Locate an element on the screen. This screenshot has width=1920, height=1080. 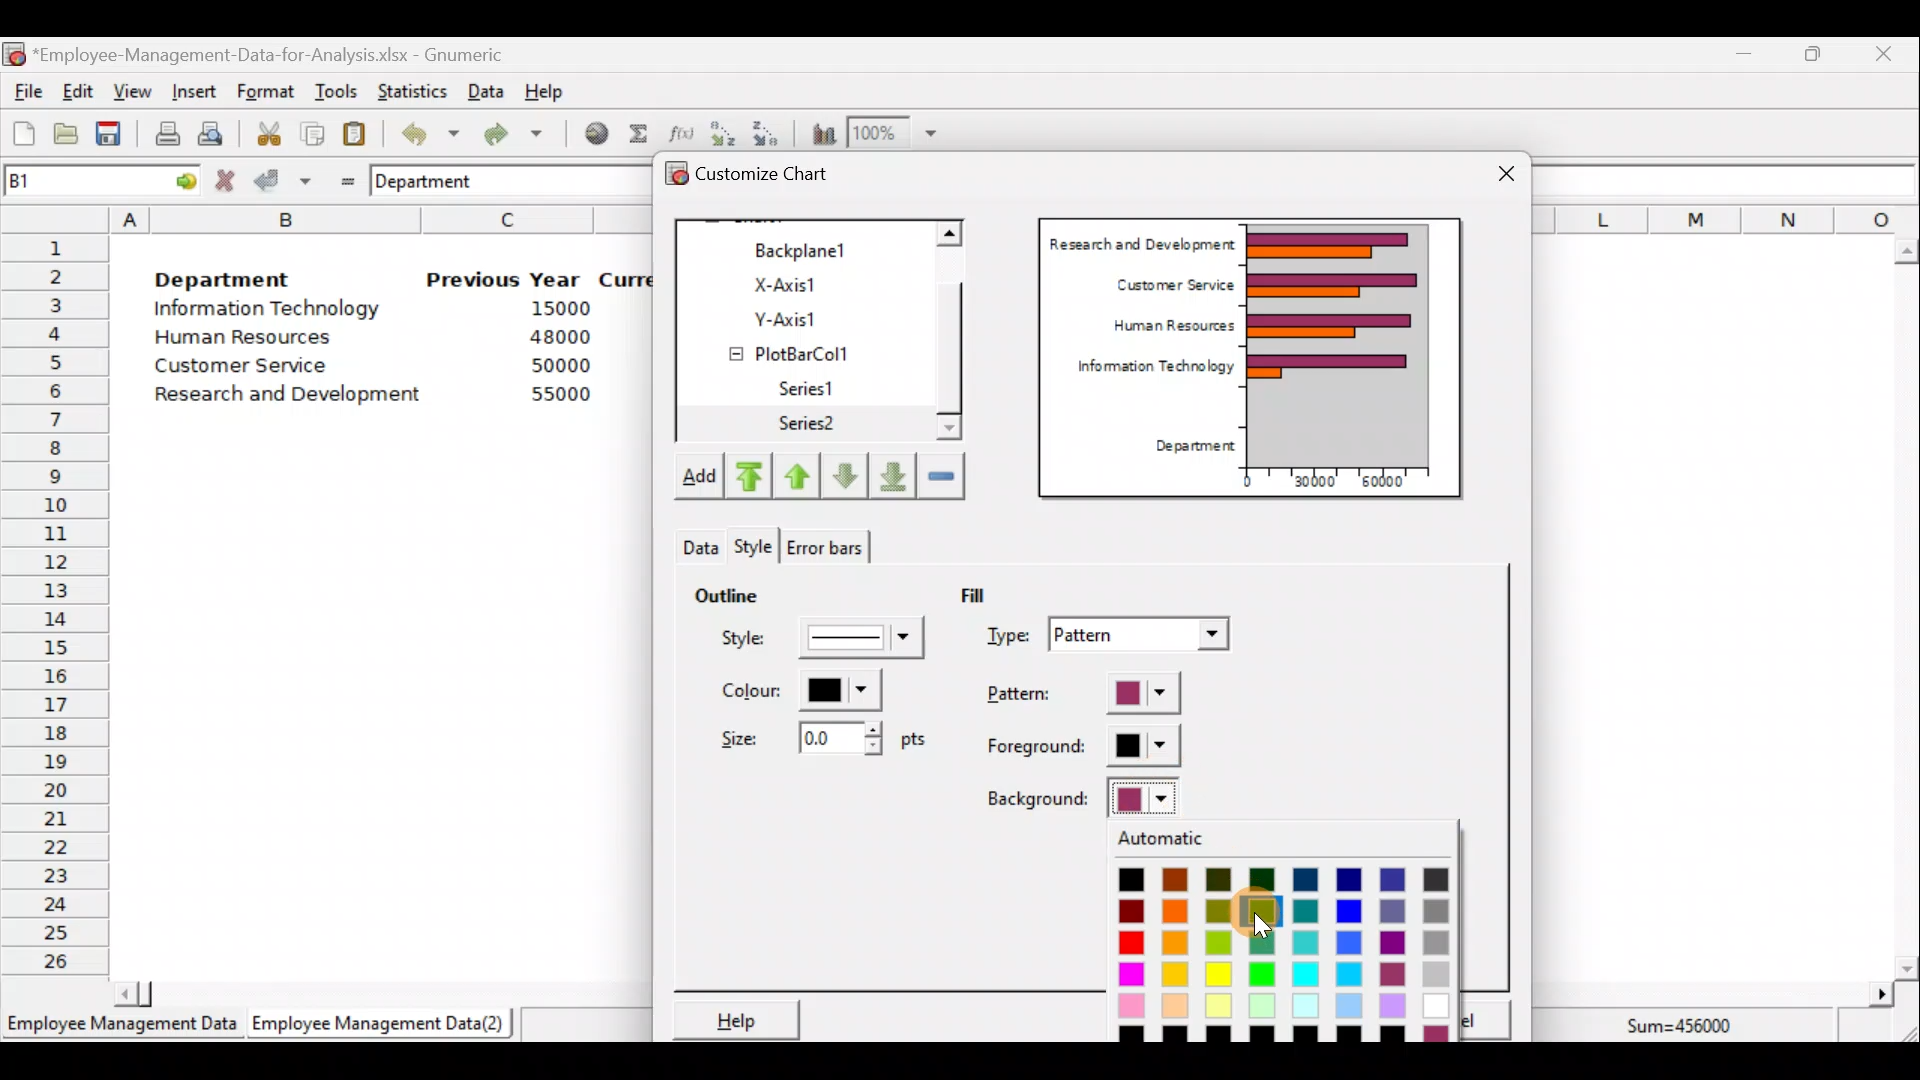
Employee Management Data (2) is located at coordinates (383, 1024).